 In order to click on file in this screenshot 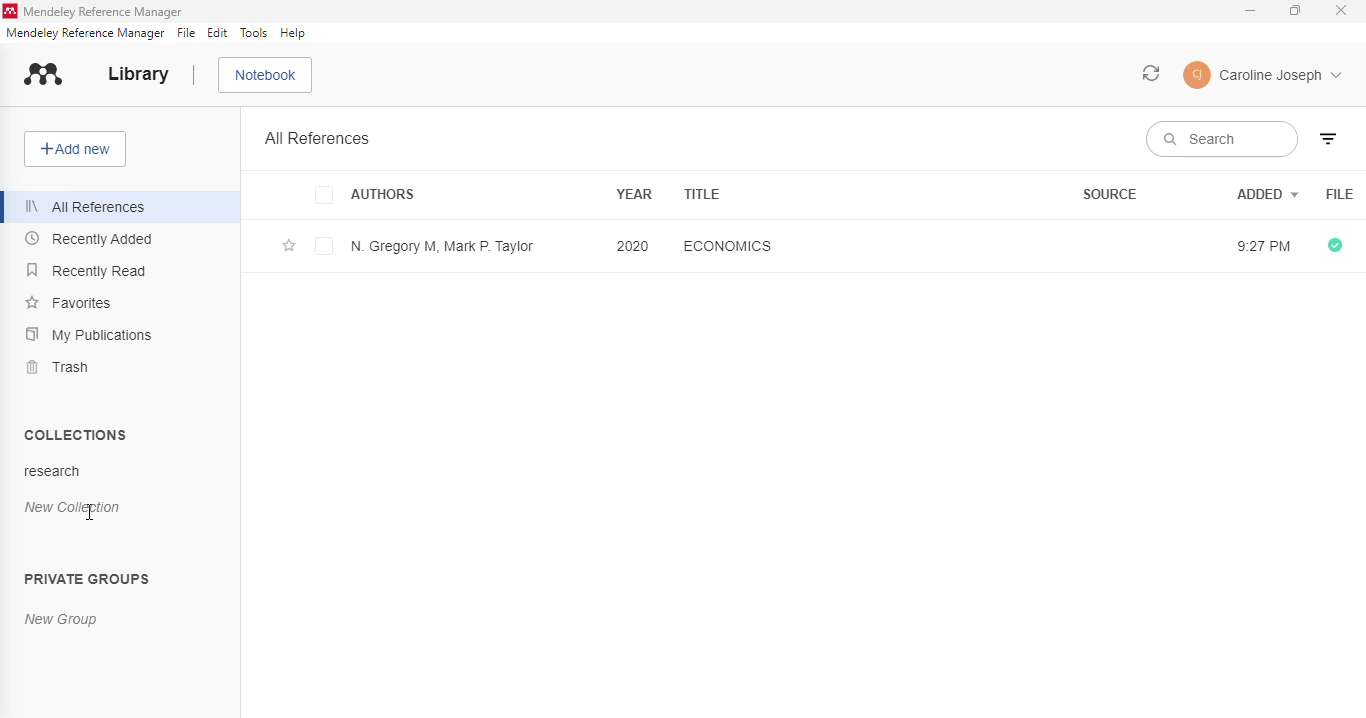, I will do `click(1340, 195)`.